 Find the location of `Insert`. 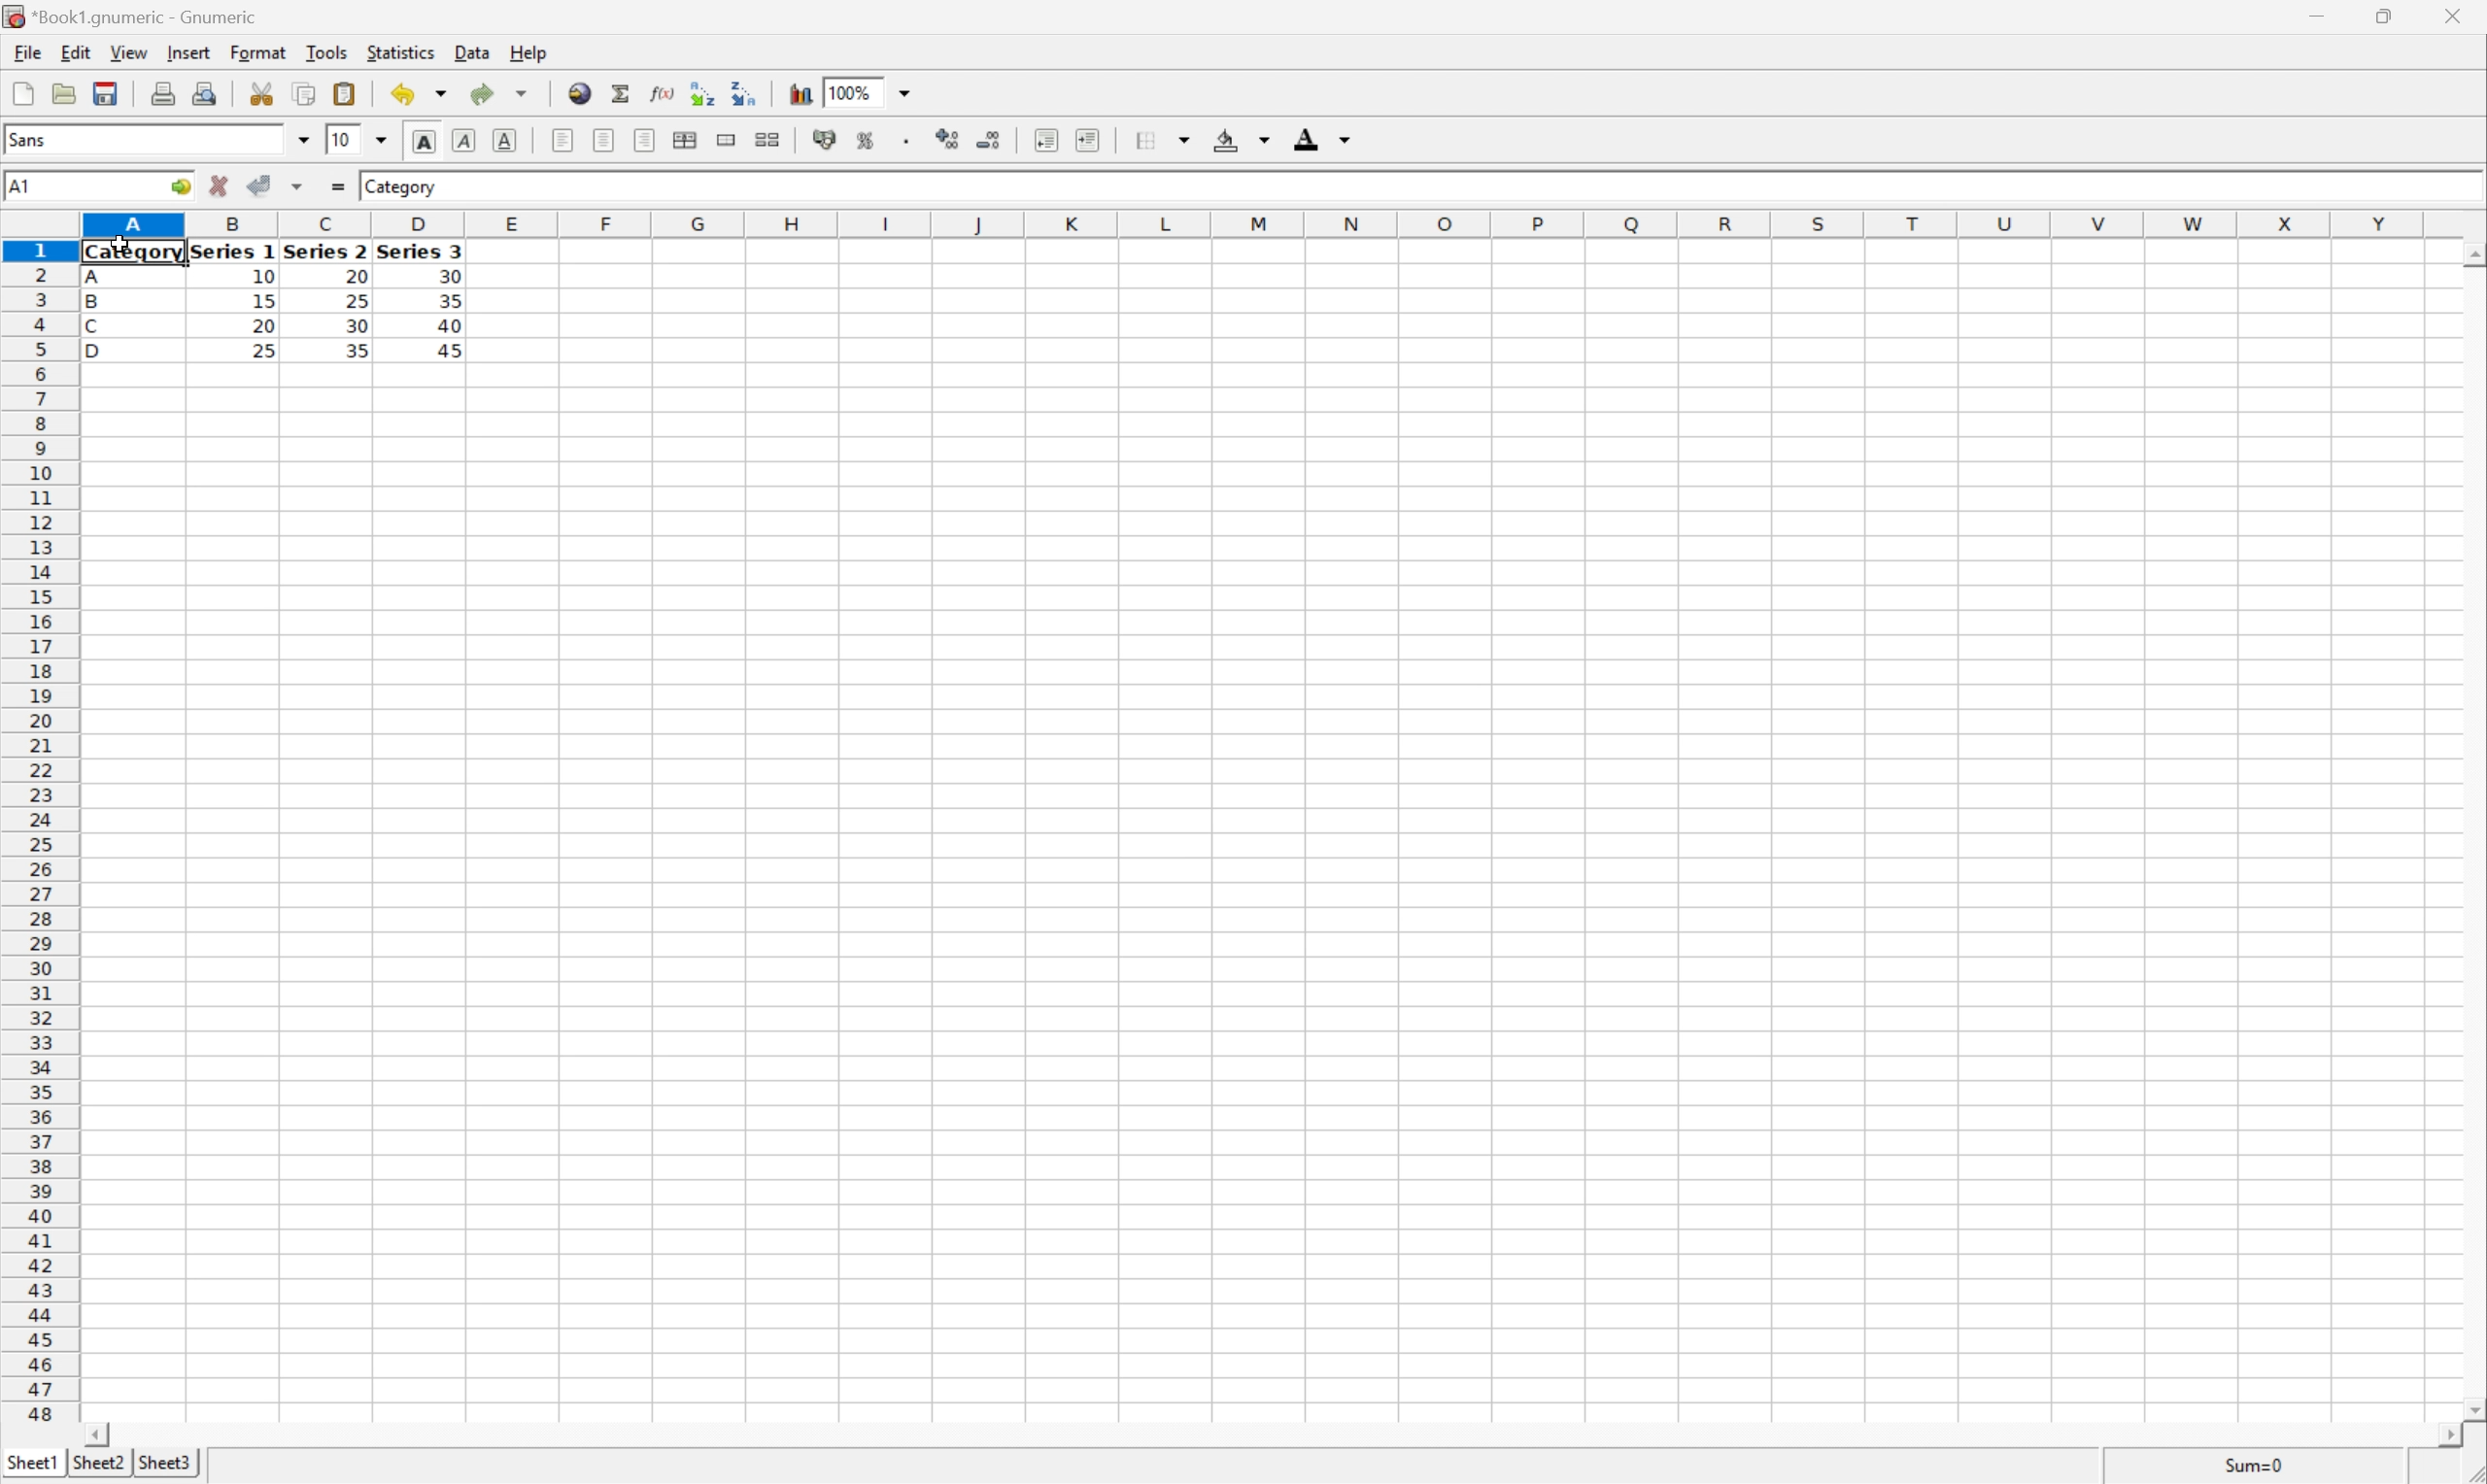

Insert is located at coordinates (190, 53).